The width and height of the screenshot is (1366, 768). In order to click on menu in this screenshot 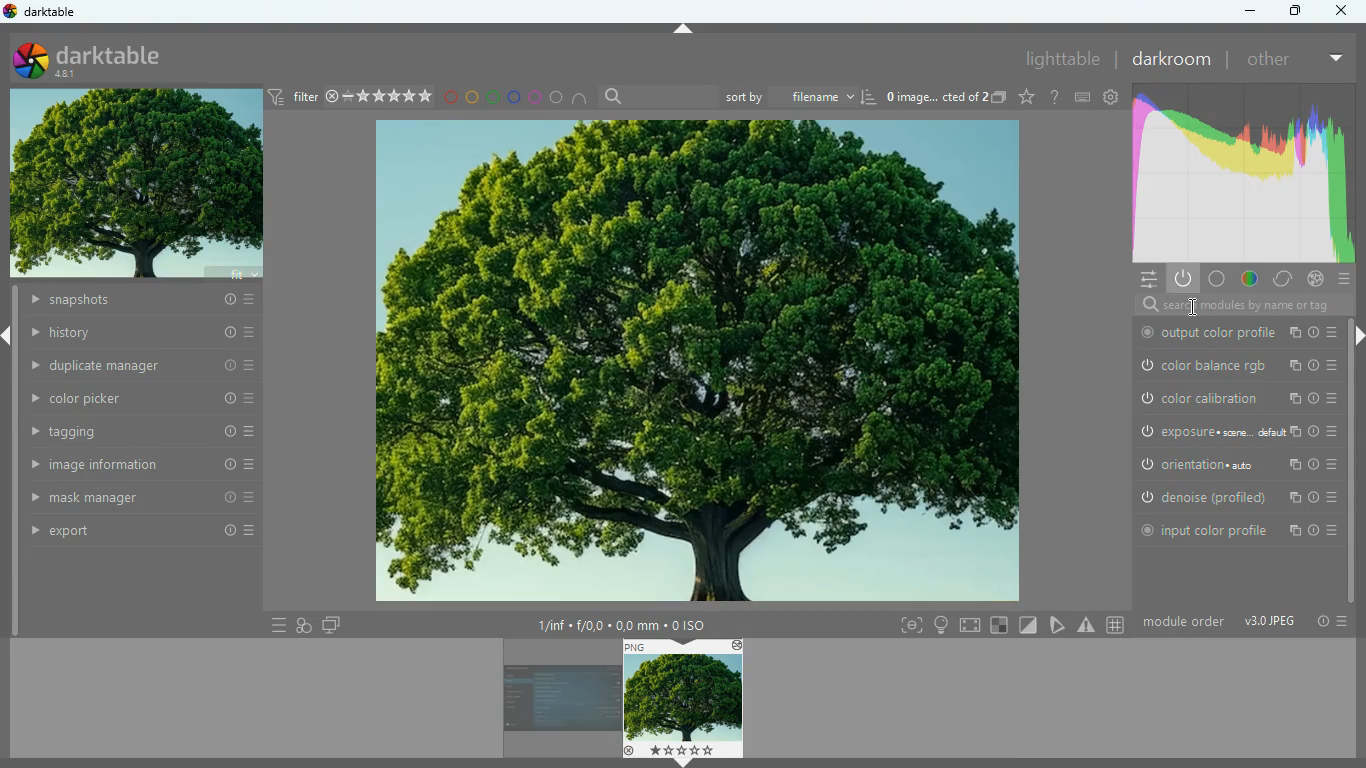, I will do `click(274, 624)`.